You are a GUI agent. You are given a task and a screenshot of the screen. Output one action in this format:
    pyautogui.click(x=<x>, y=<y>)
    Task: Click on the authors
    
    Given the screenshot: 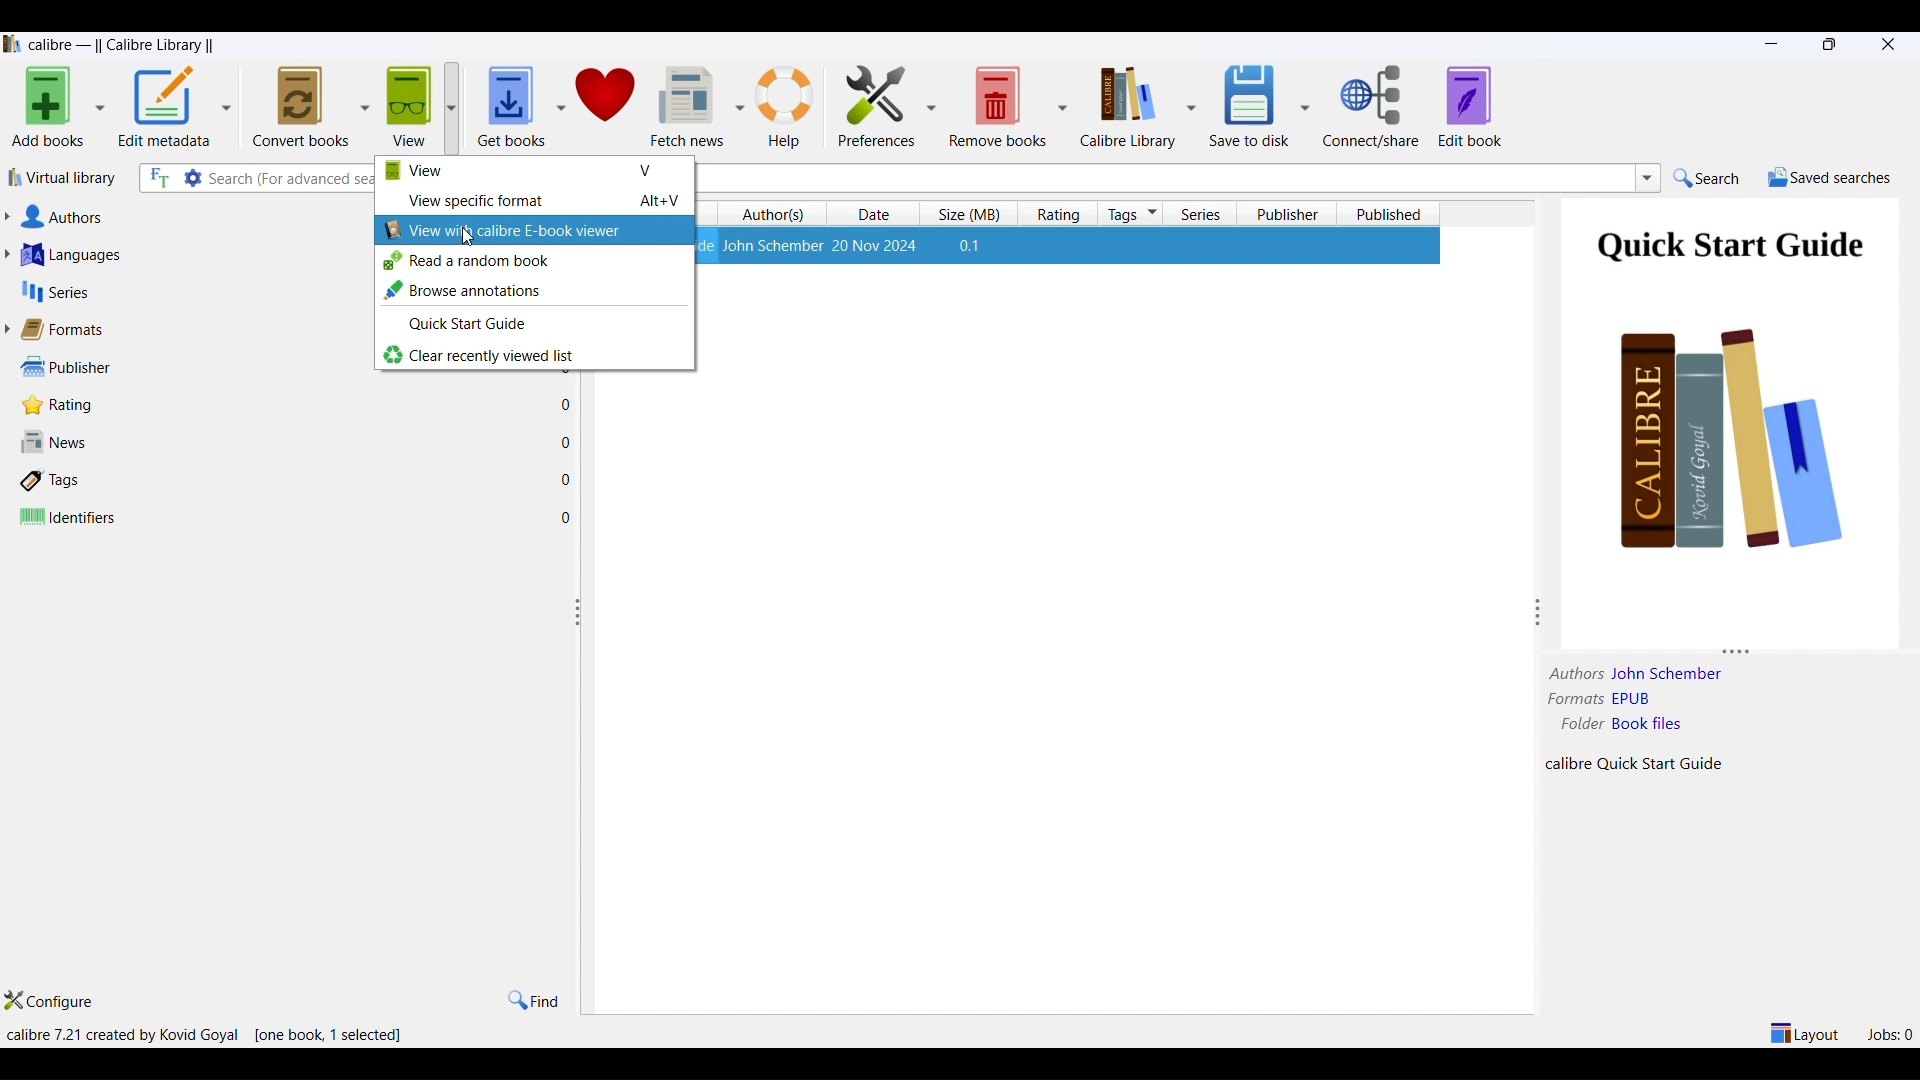 What is the action you would take?
    pyautogui.click(x=1570, y=673)
    